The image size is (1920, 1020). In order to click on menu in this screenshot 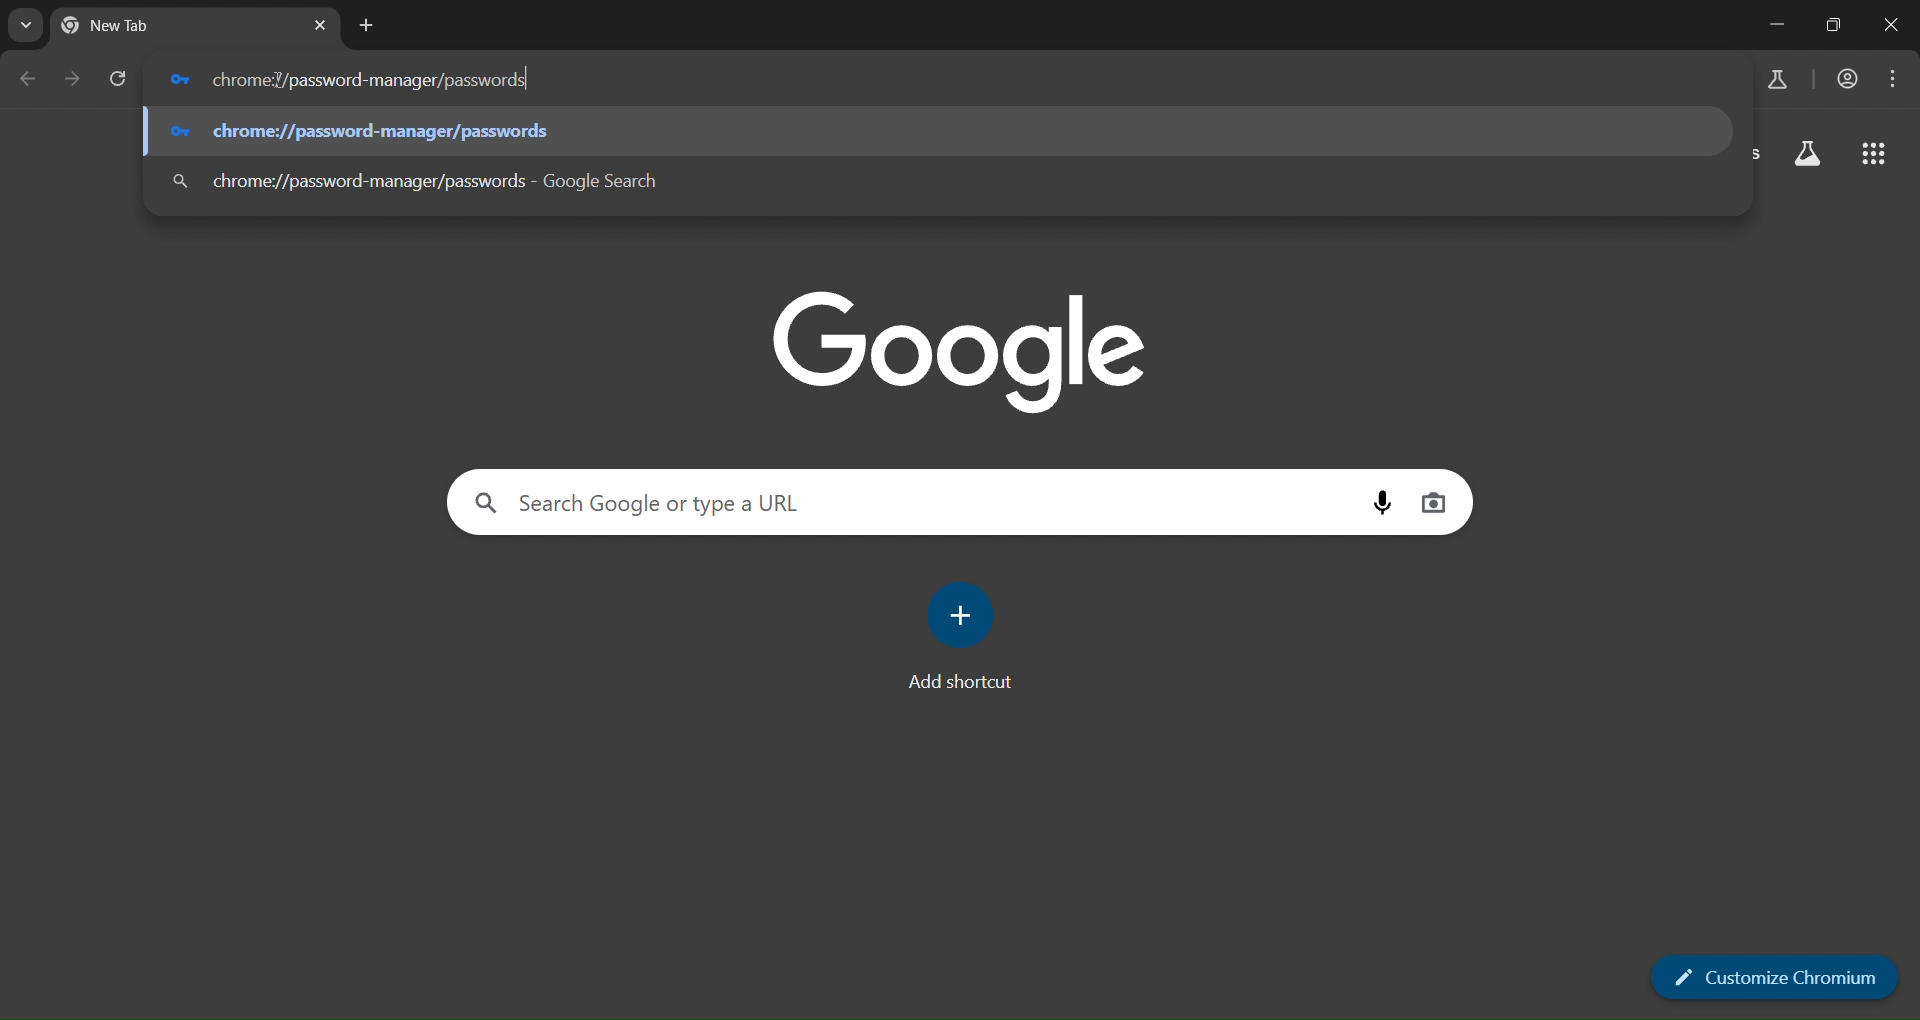, I will do `click(1891, 77)`.